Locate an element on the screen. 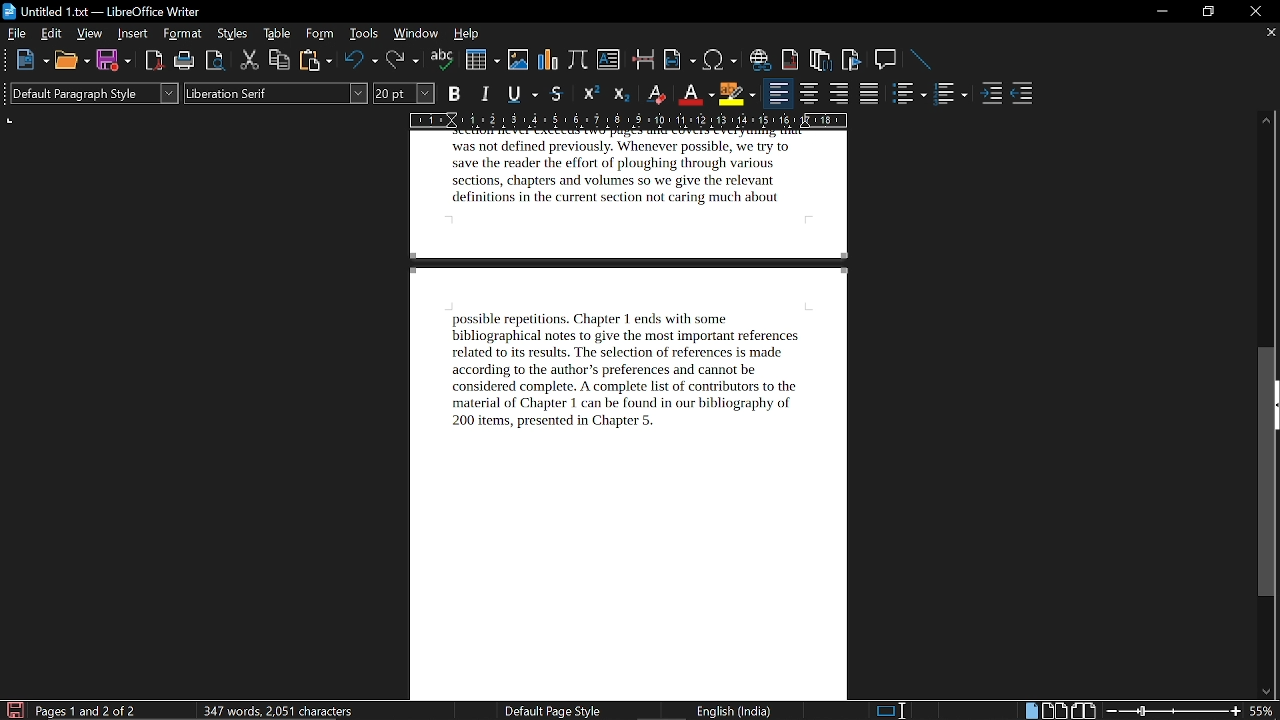  subscript is located at coordinates (624, 94).